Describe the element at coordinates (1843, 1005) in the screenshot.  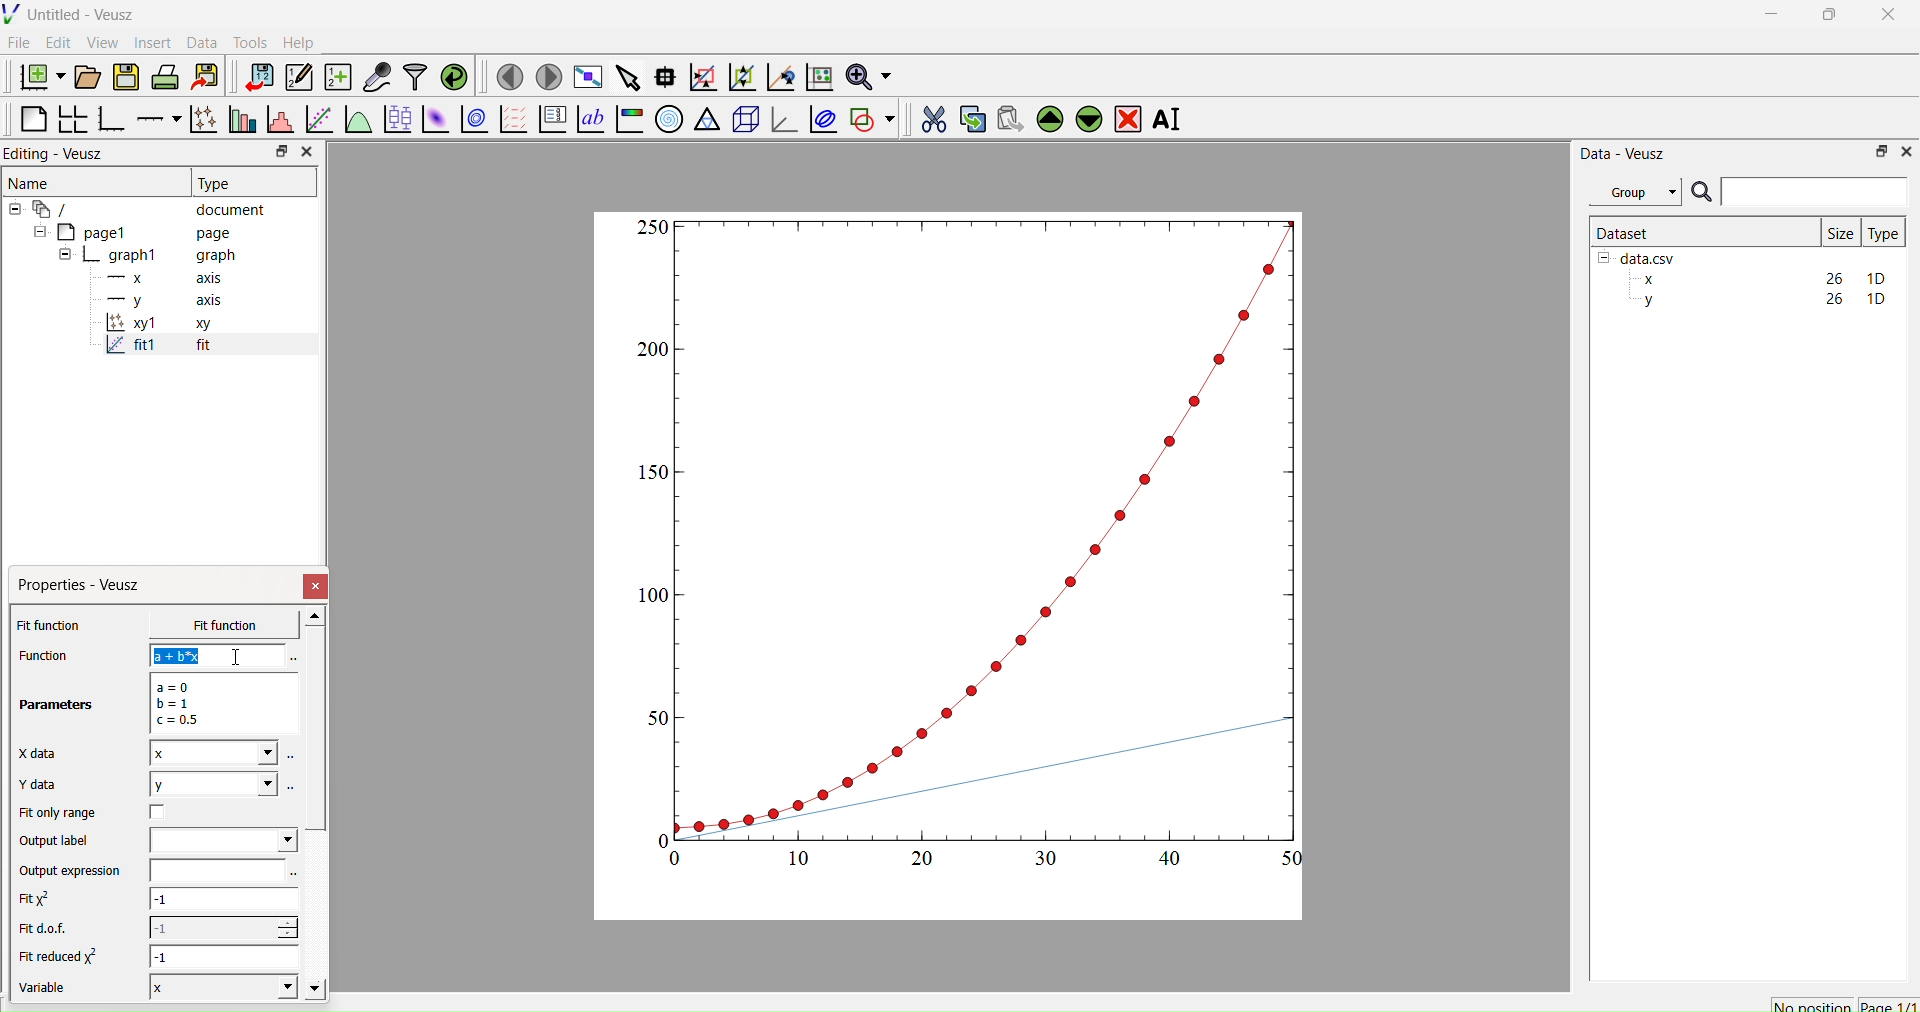
I see `No position Page 1/1` at that location.